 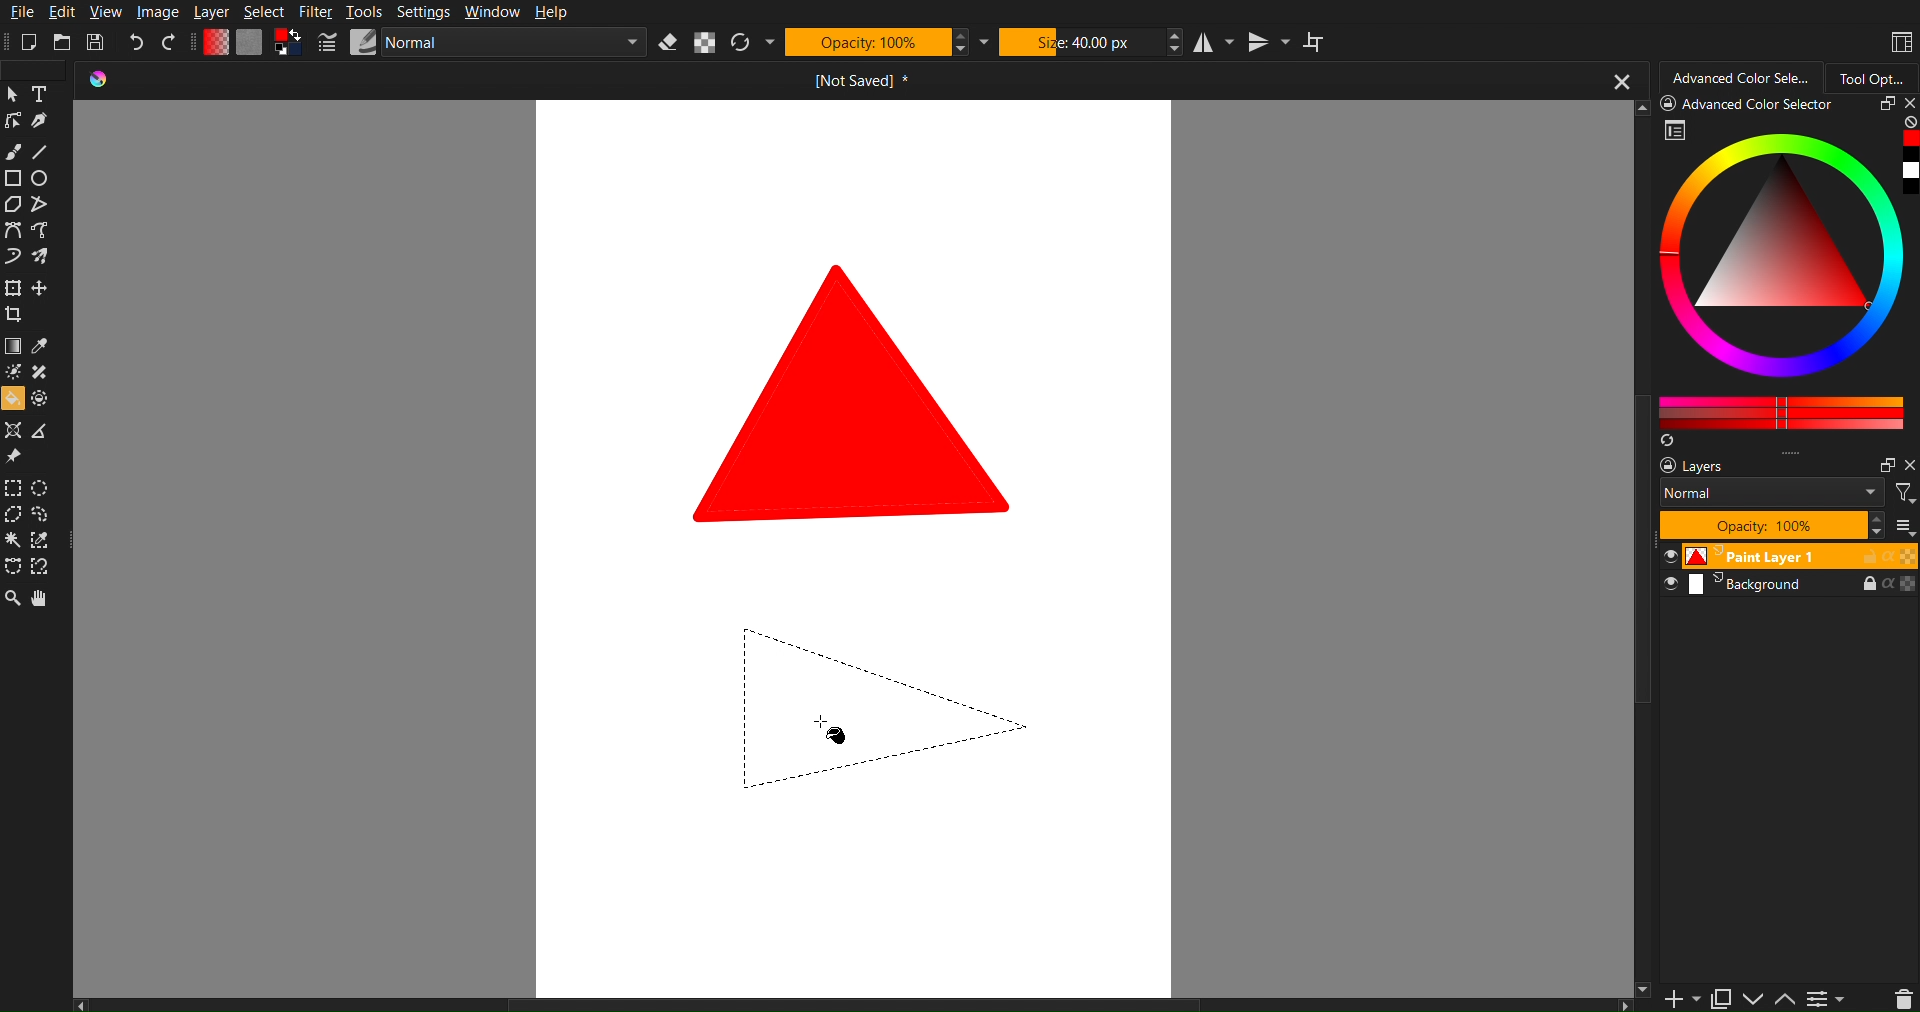 What do you see at coordinates (252, 43) in the screenshot?
I see `Color Settings` at bounding box center [252, 43].